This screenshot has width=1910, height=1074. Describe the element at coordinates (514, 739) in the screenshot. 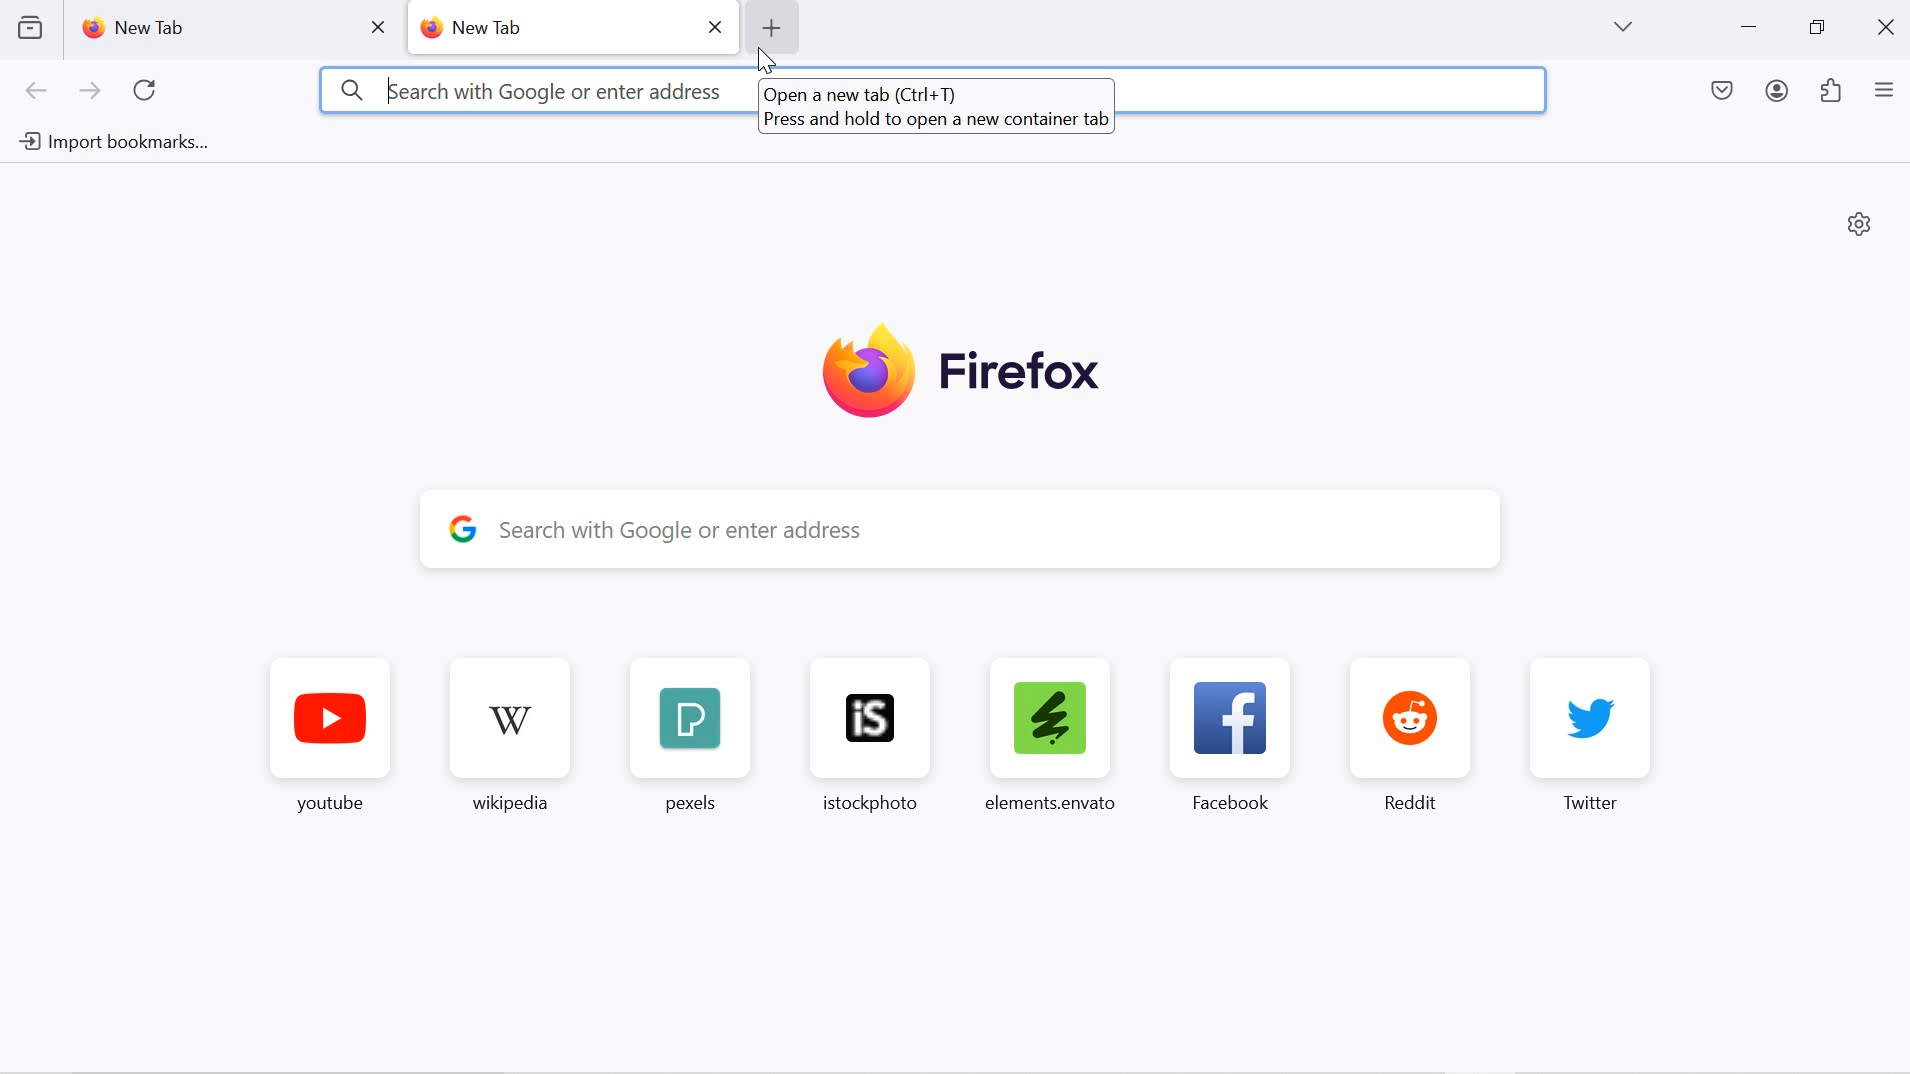

I see `wikipedia favorite` at that location.